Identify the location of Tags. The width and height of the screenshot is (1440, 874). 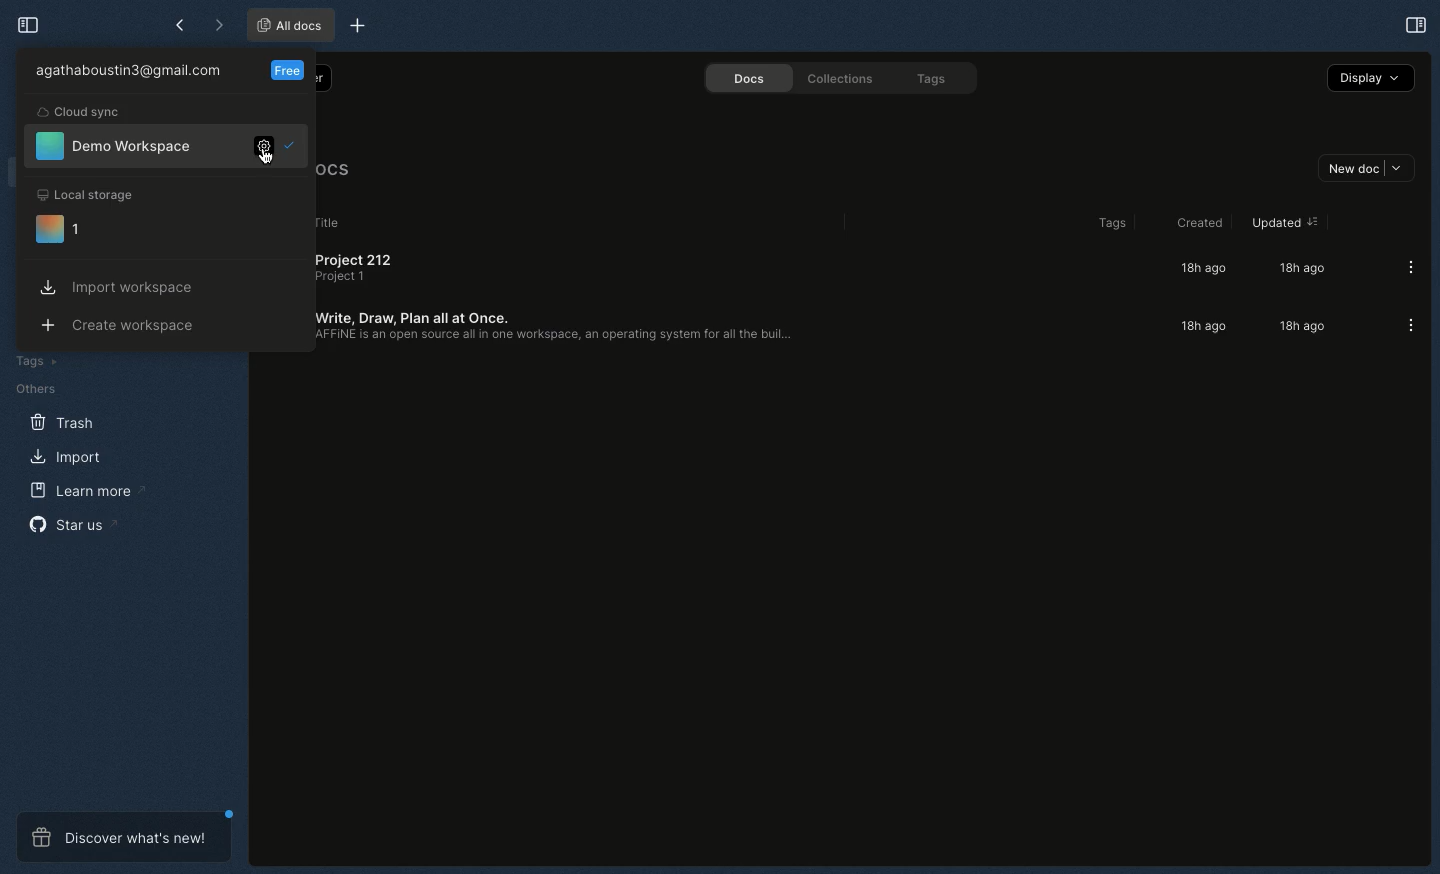
(931, 79).